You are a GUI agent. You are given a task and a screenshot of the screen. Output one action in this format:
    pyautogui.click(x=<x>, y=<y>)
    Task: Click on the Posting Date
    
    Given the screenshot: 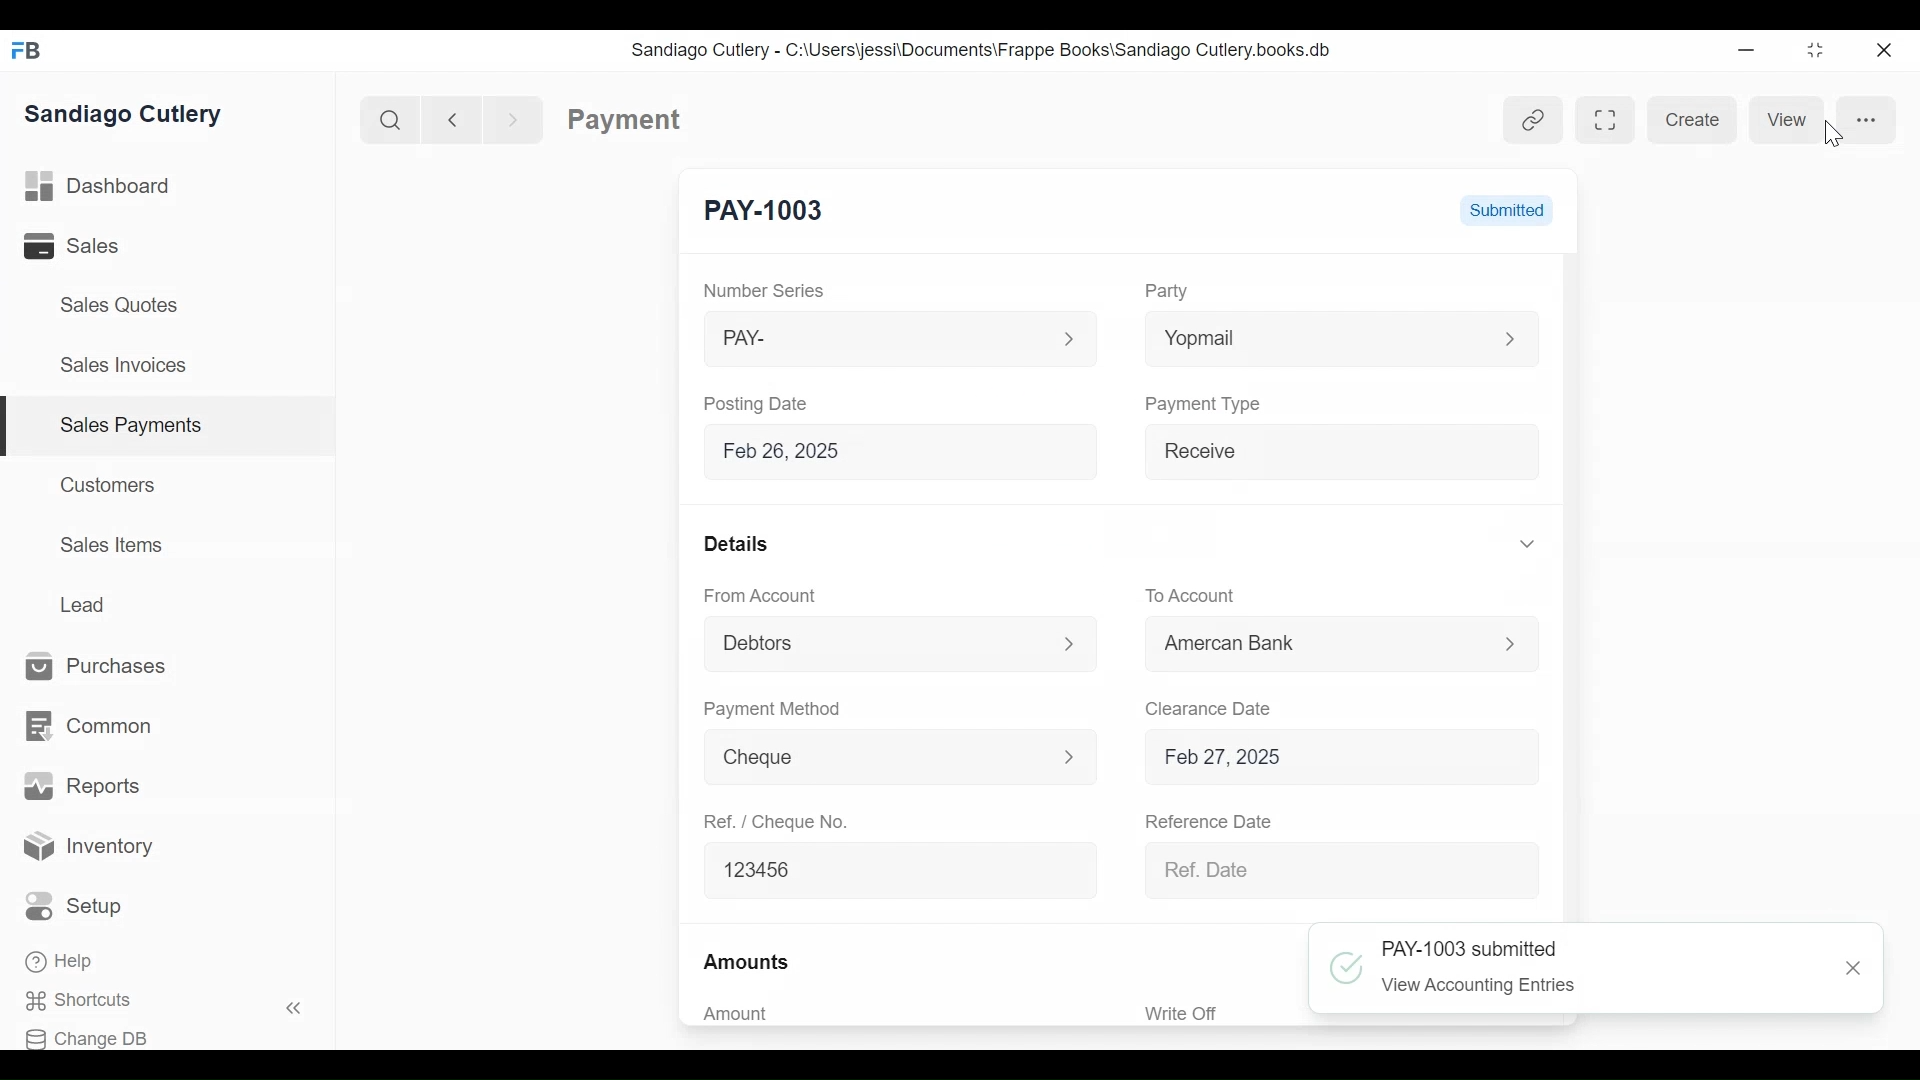 What is the action you would take?
    pyautogui.click(x=758, y=403)
    